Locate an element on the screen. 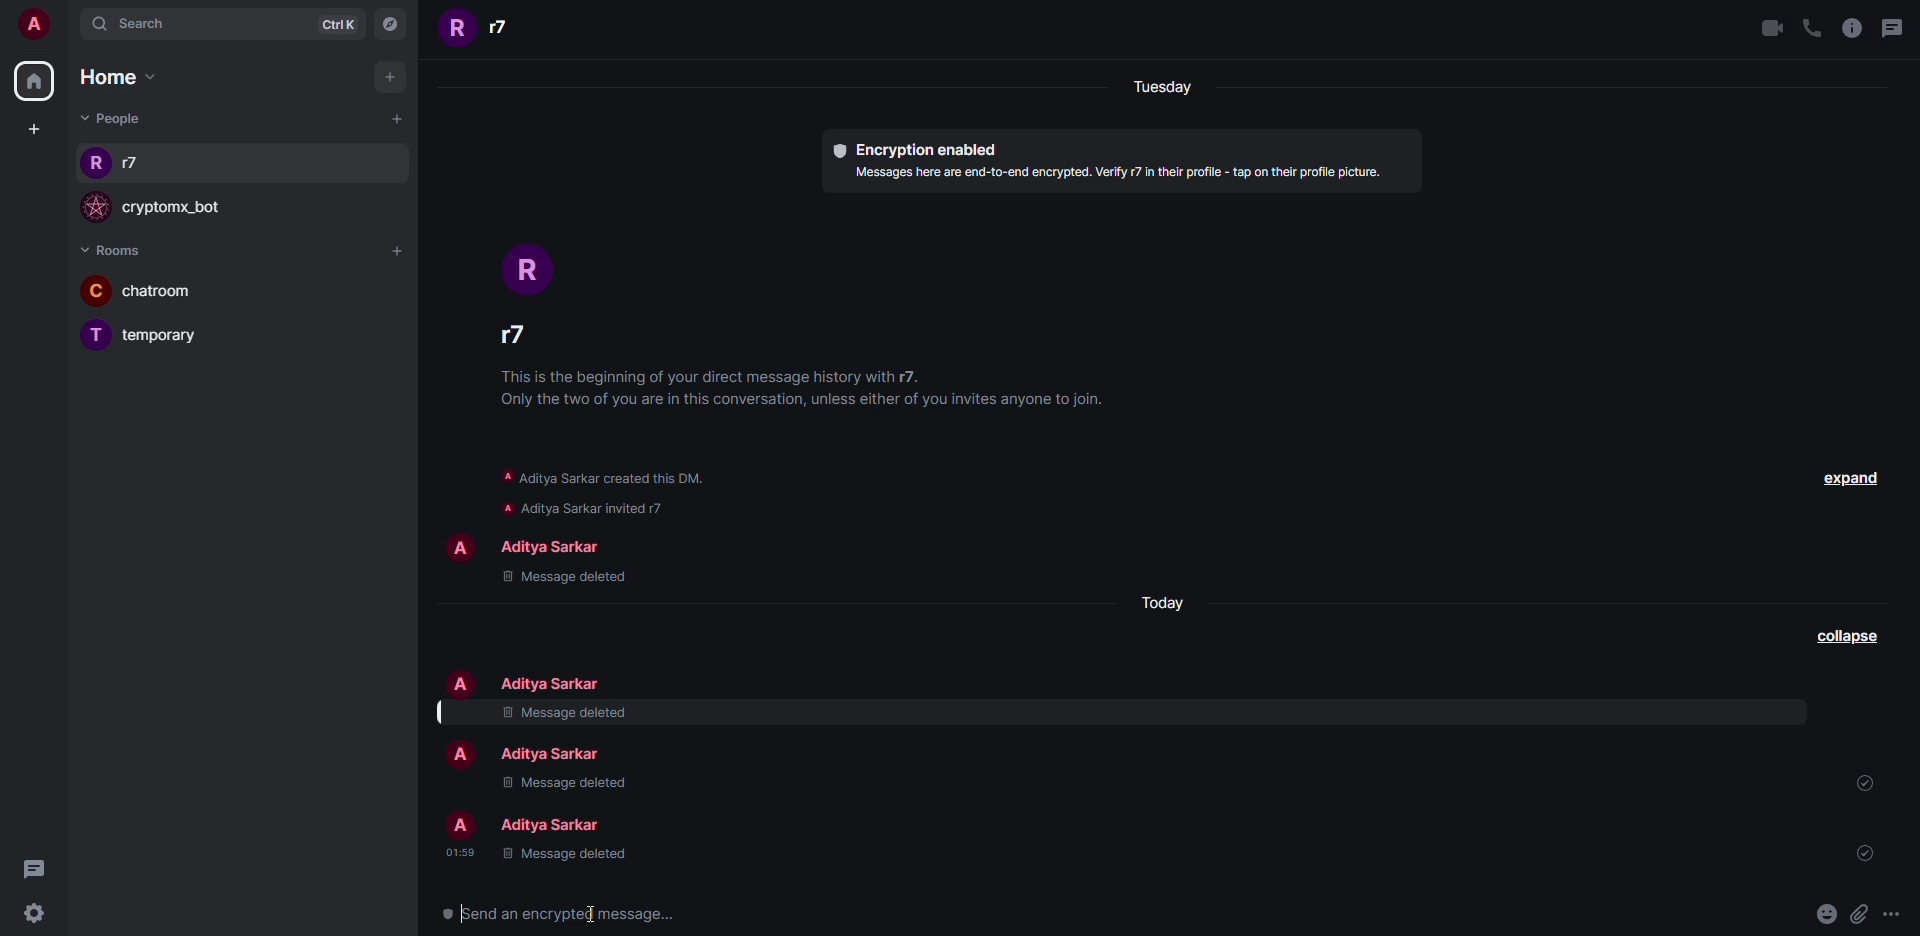 This screenshot has width=1920, height=936. info is located at coordinates (1119, 172).